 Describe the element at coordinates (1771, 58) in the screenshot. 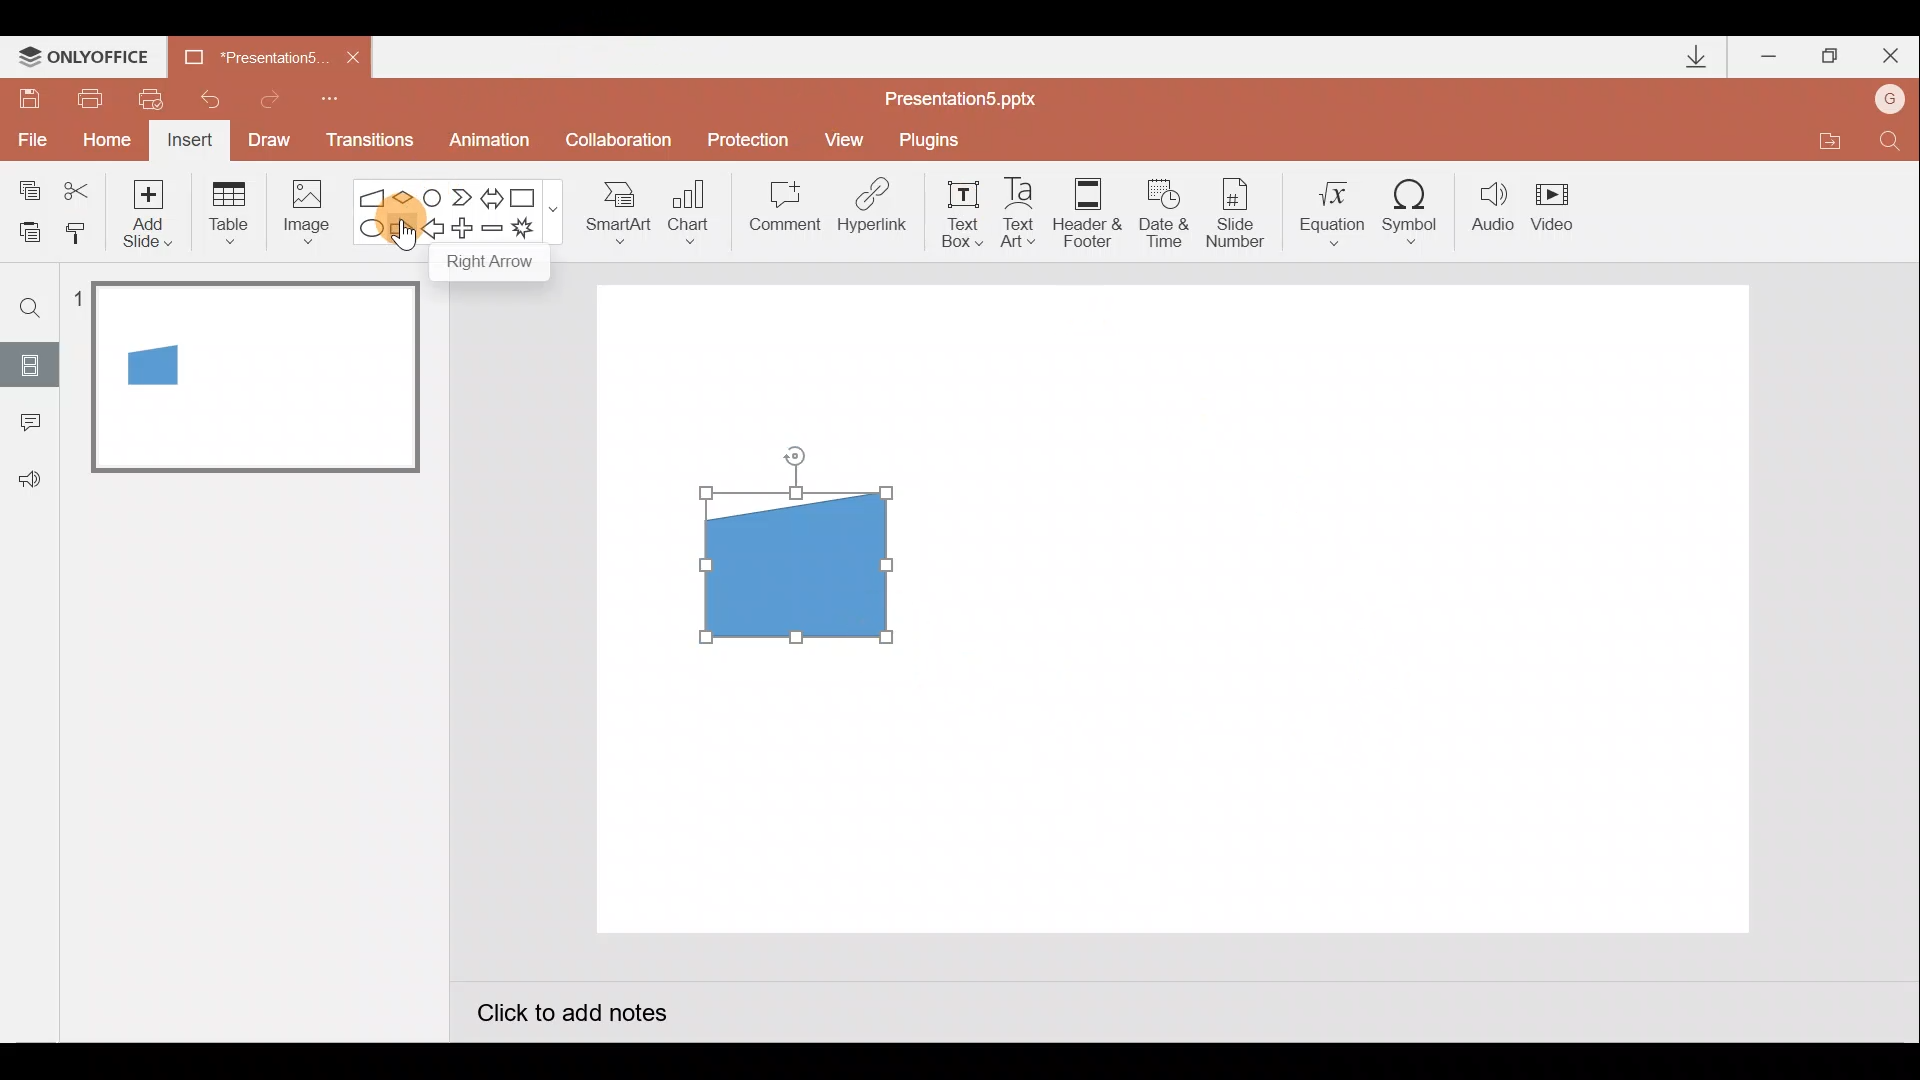

I see `Minimize` at that location.